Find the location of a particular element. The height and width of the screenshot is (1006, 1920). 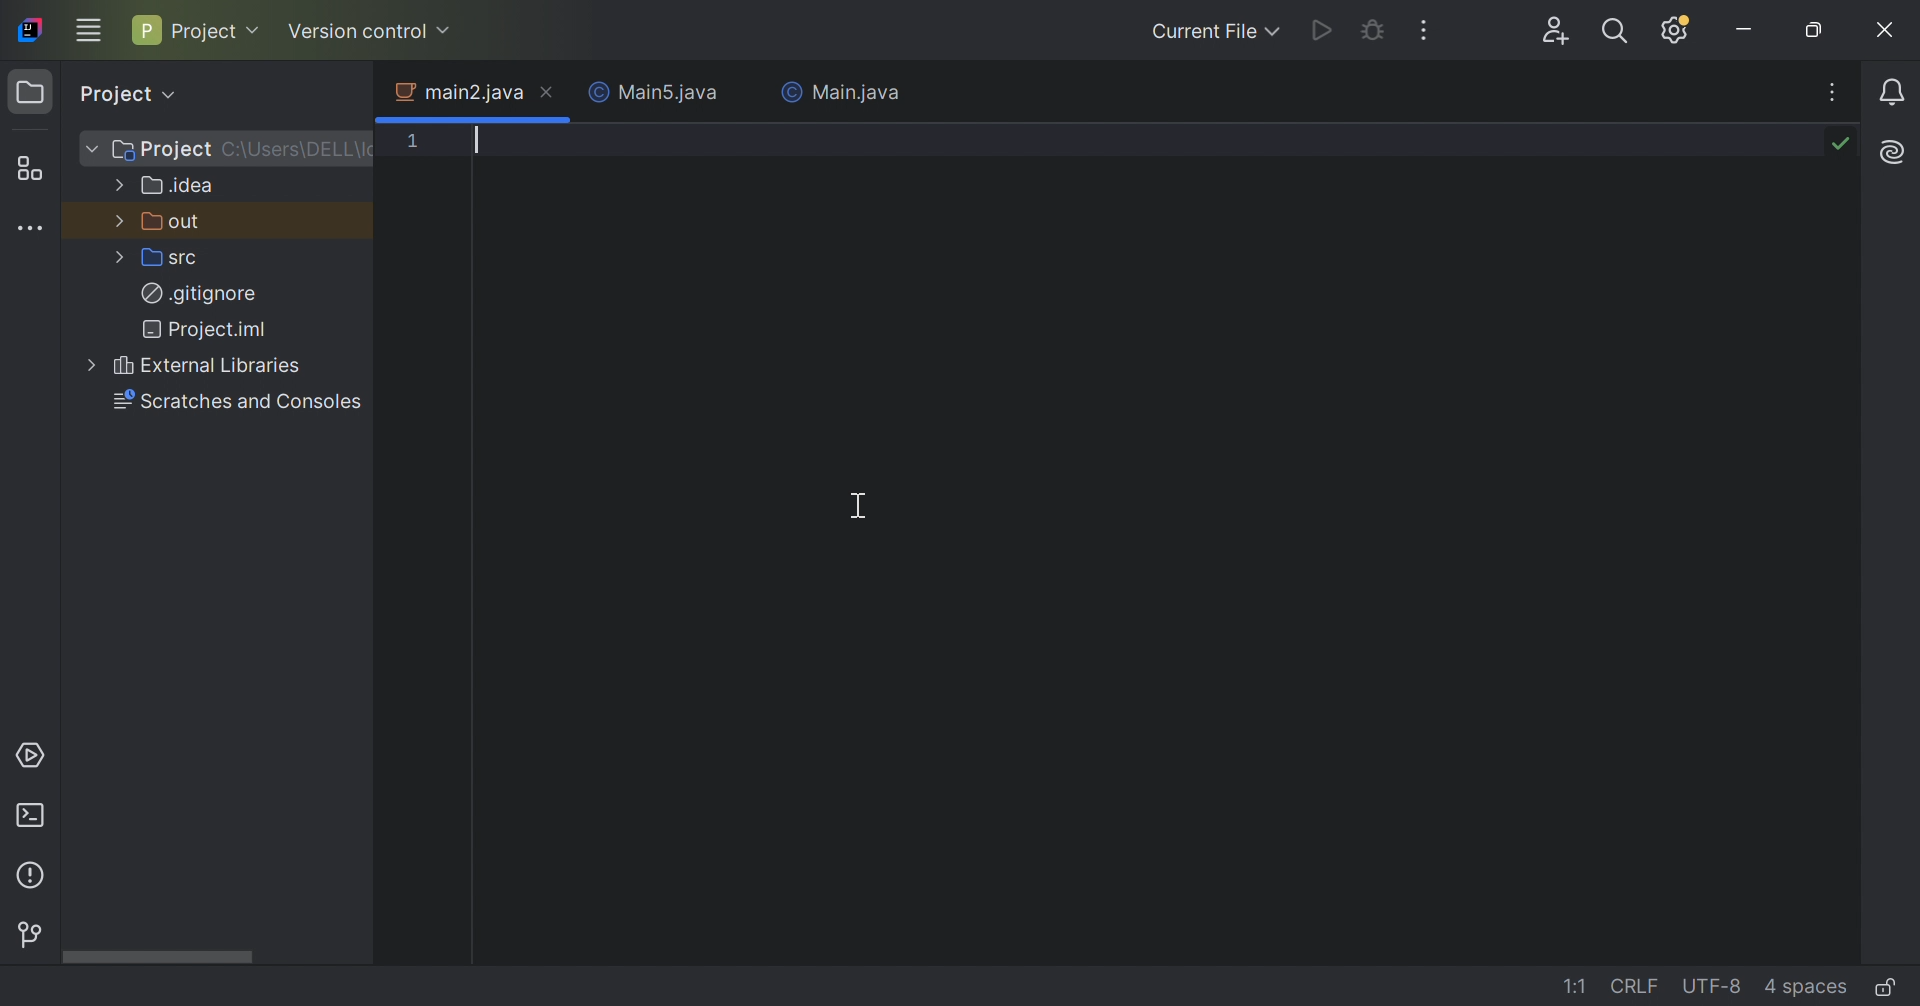

Version control is located at coordinates (372, 32).